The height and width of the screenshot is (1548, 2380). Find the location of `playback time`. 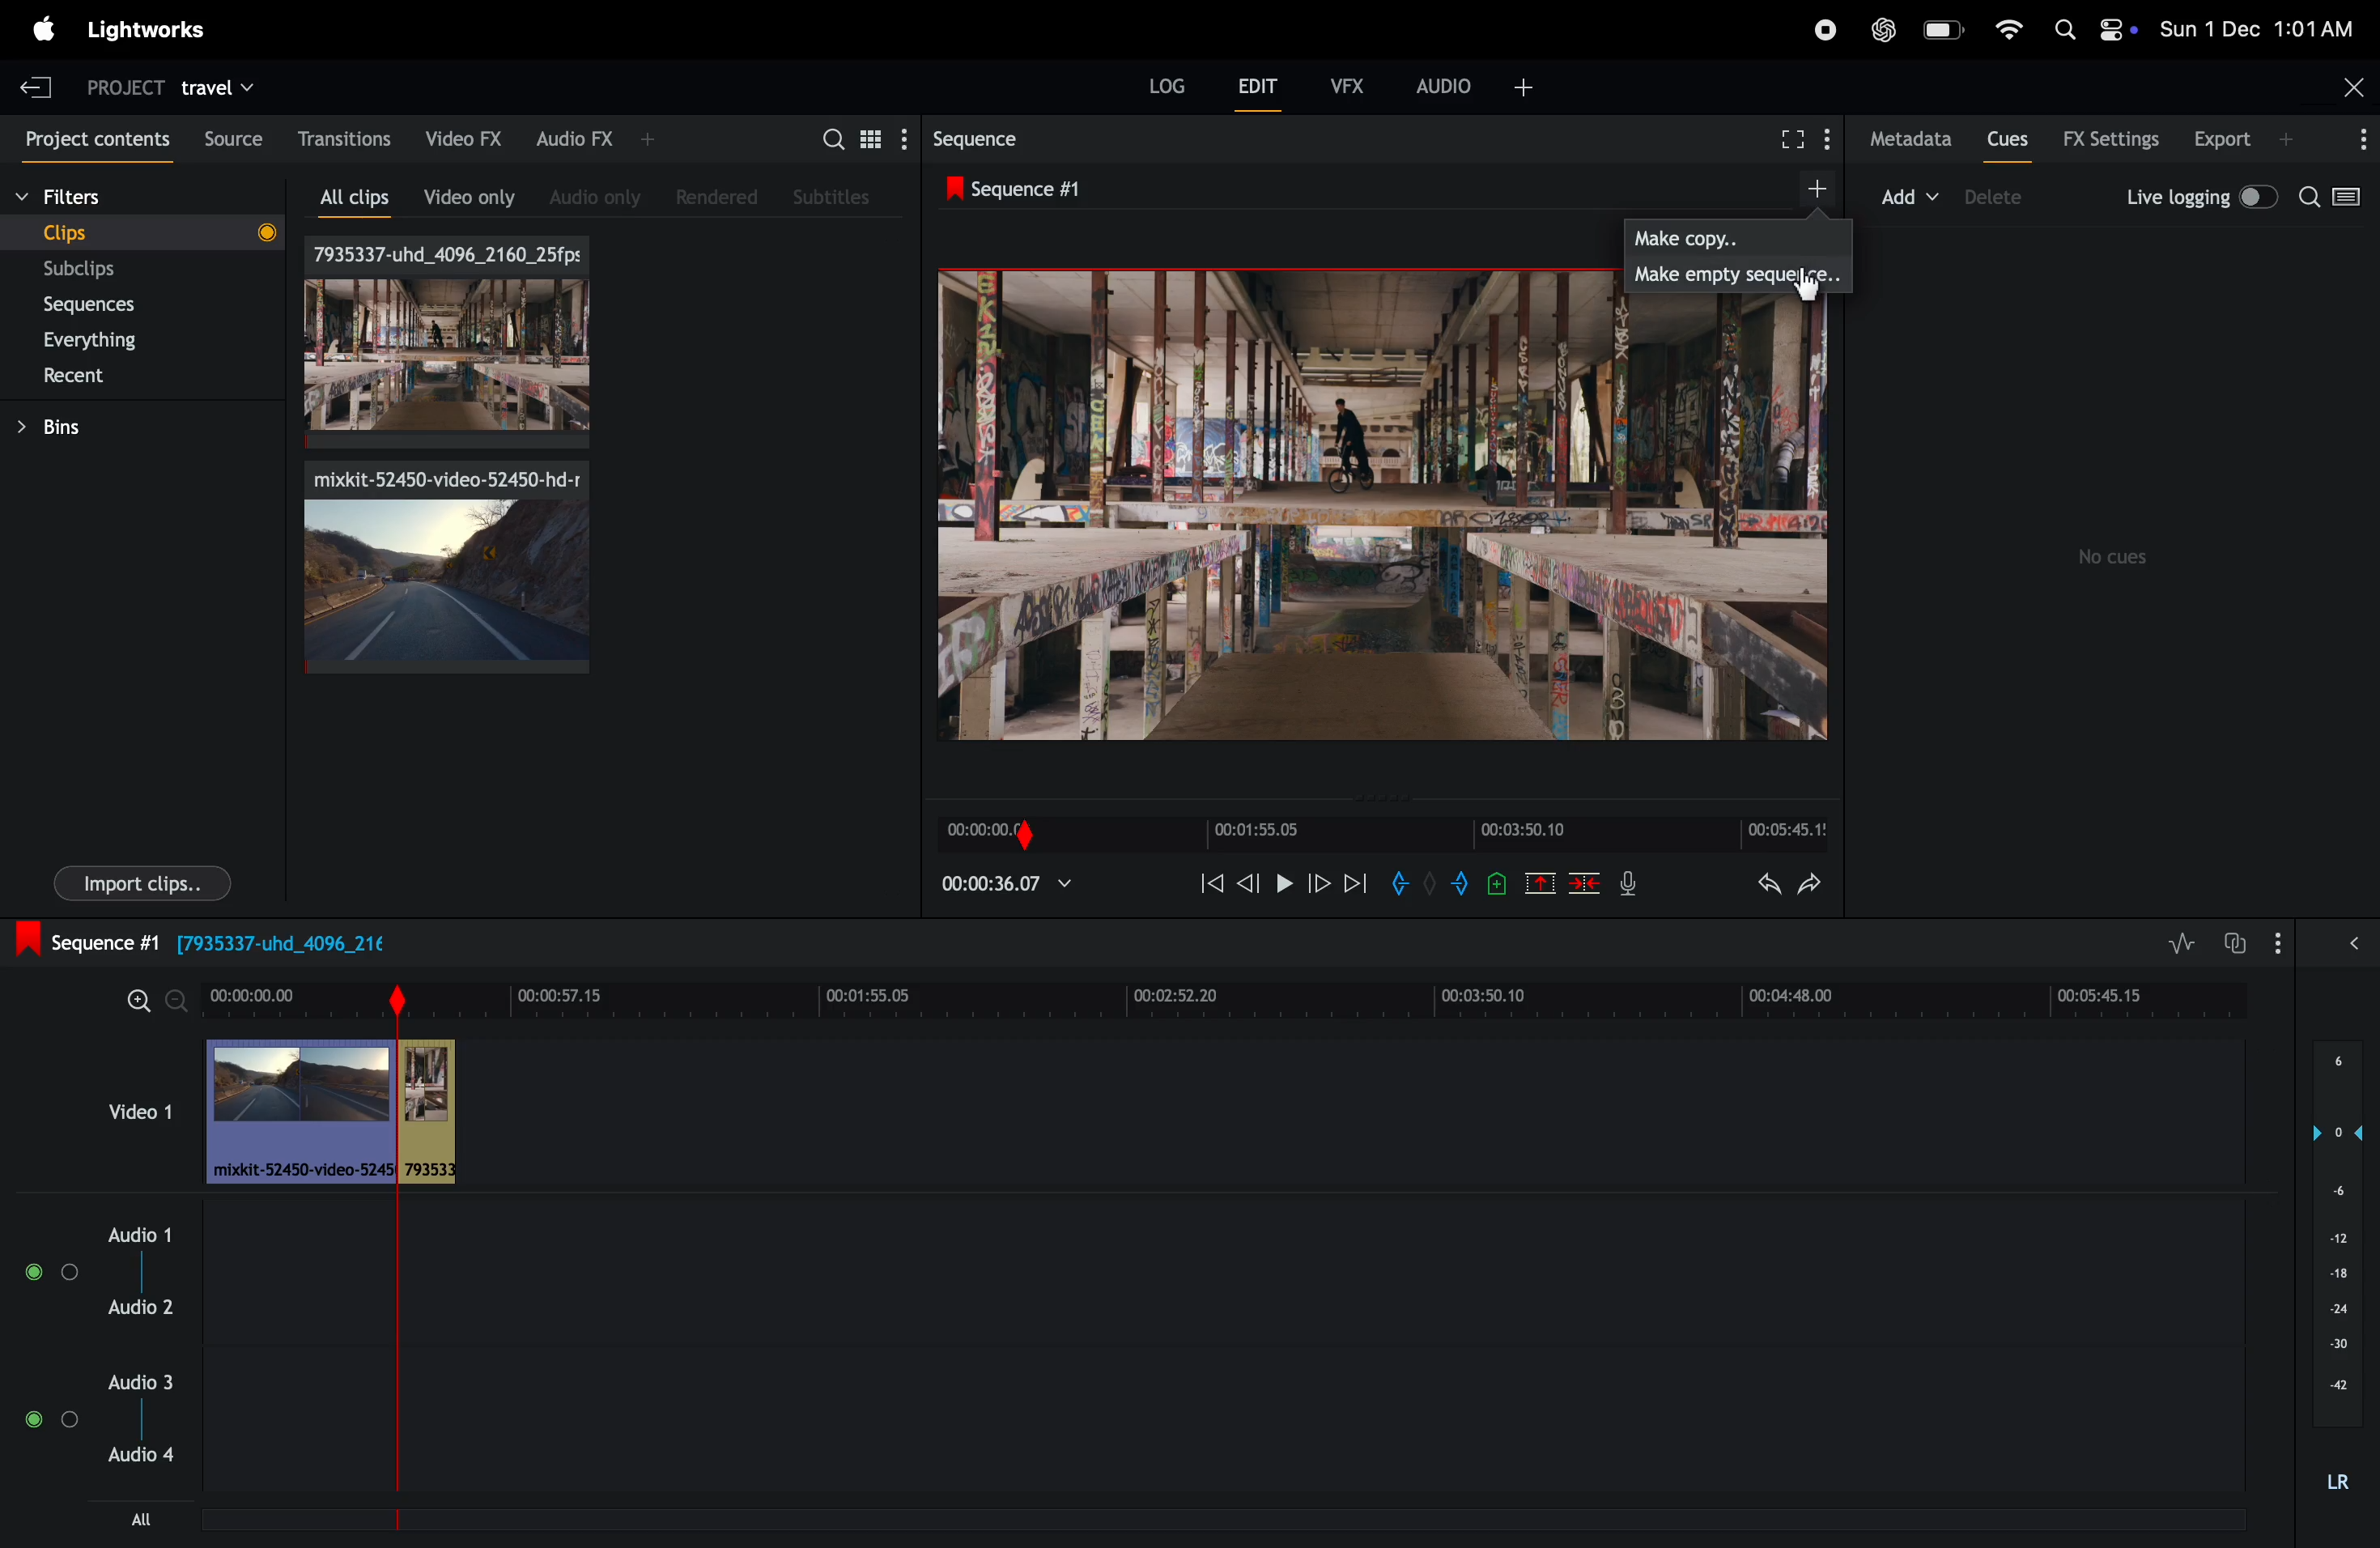

playback time is located at coordinates (1012, 885).